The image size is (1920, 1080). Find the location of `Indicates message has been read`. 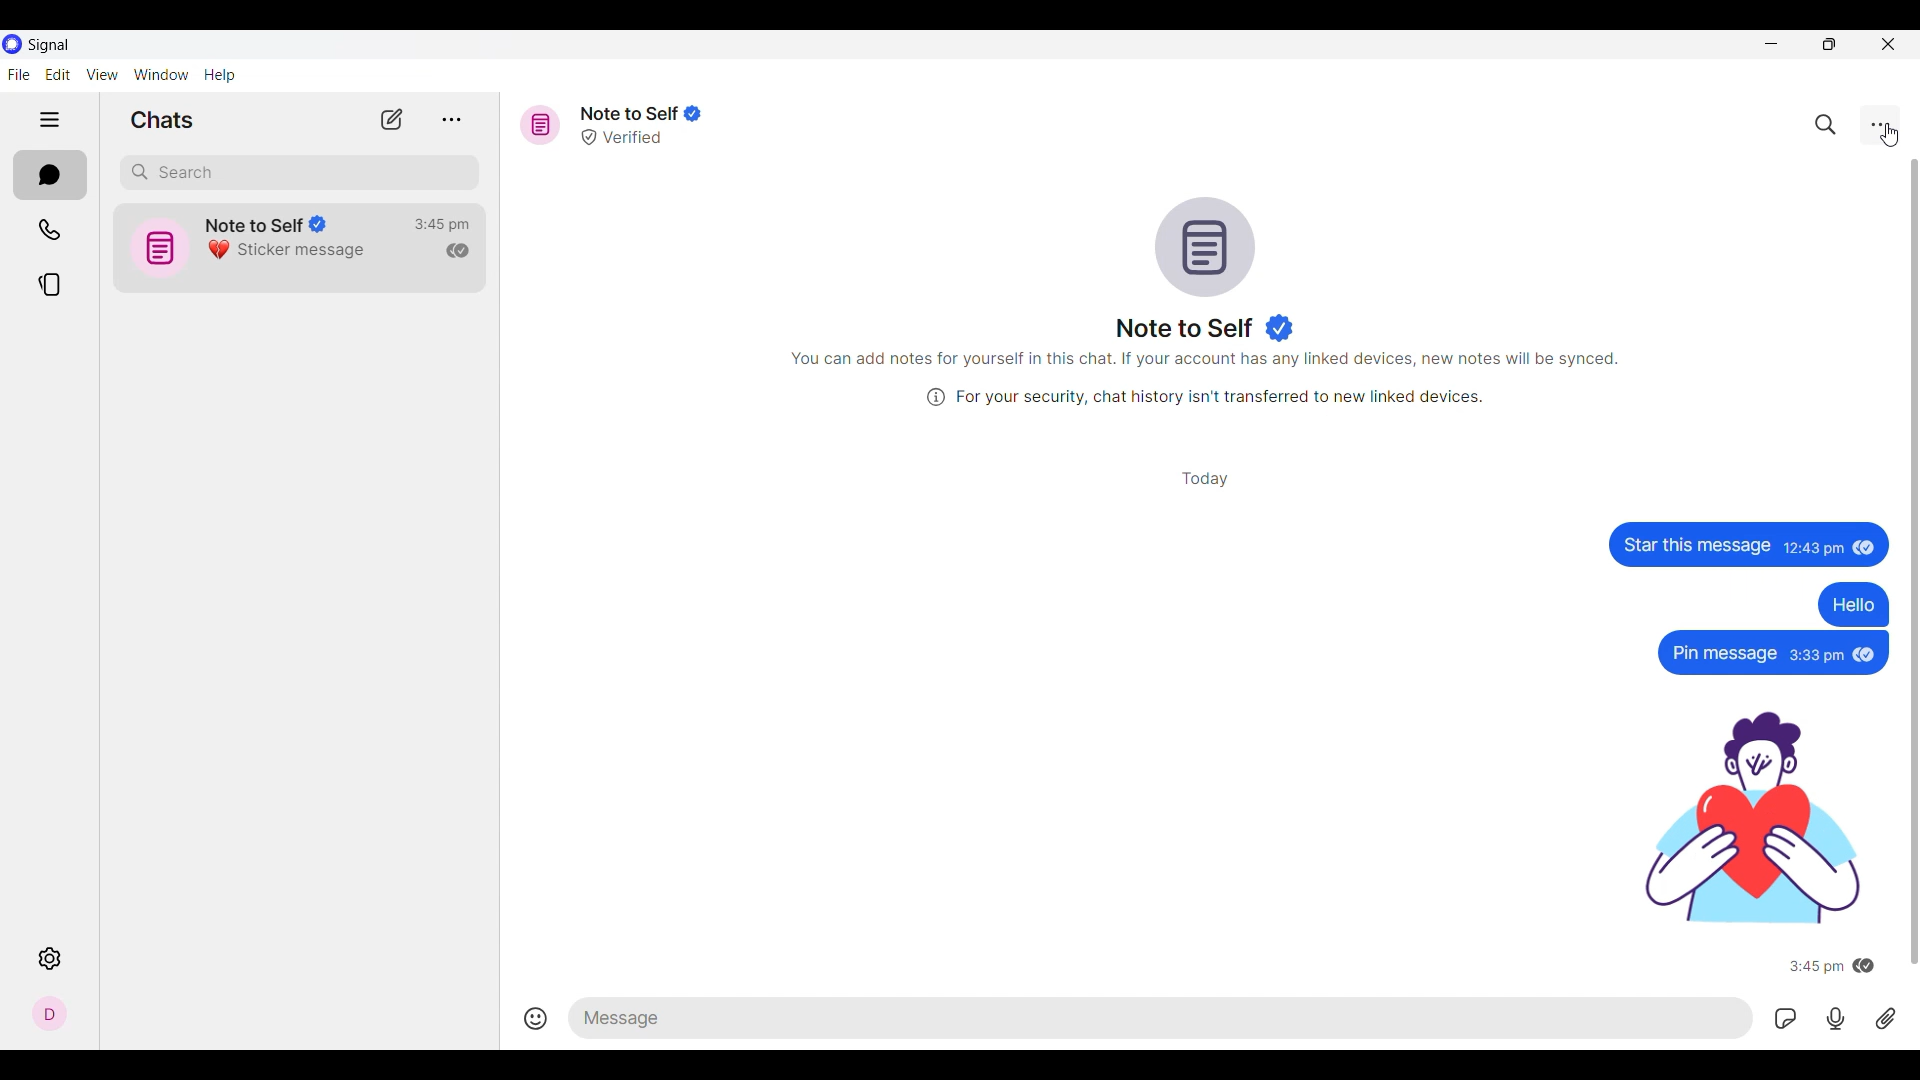

Indicates message has been read is located at coordinates (457, 251).